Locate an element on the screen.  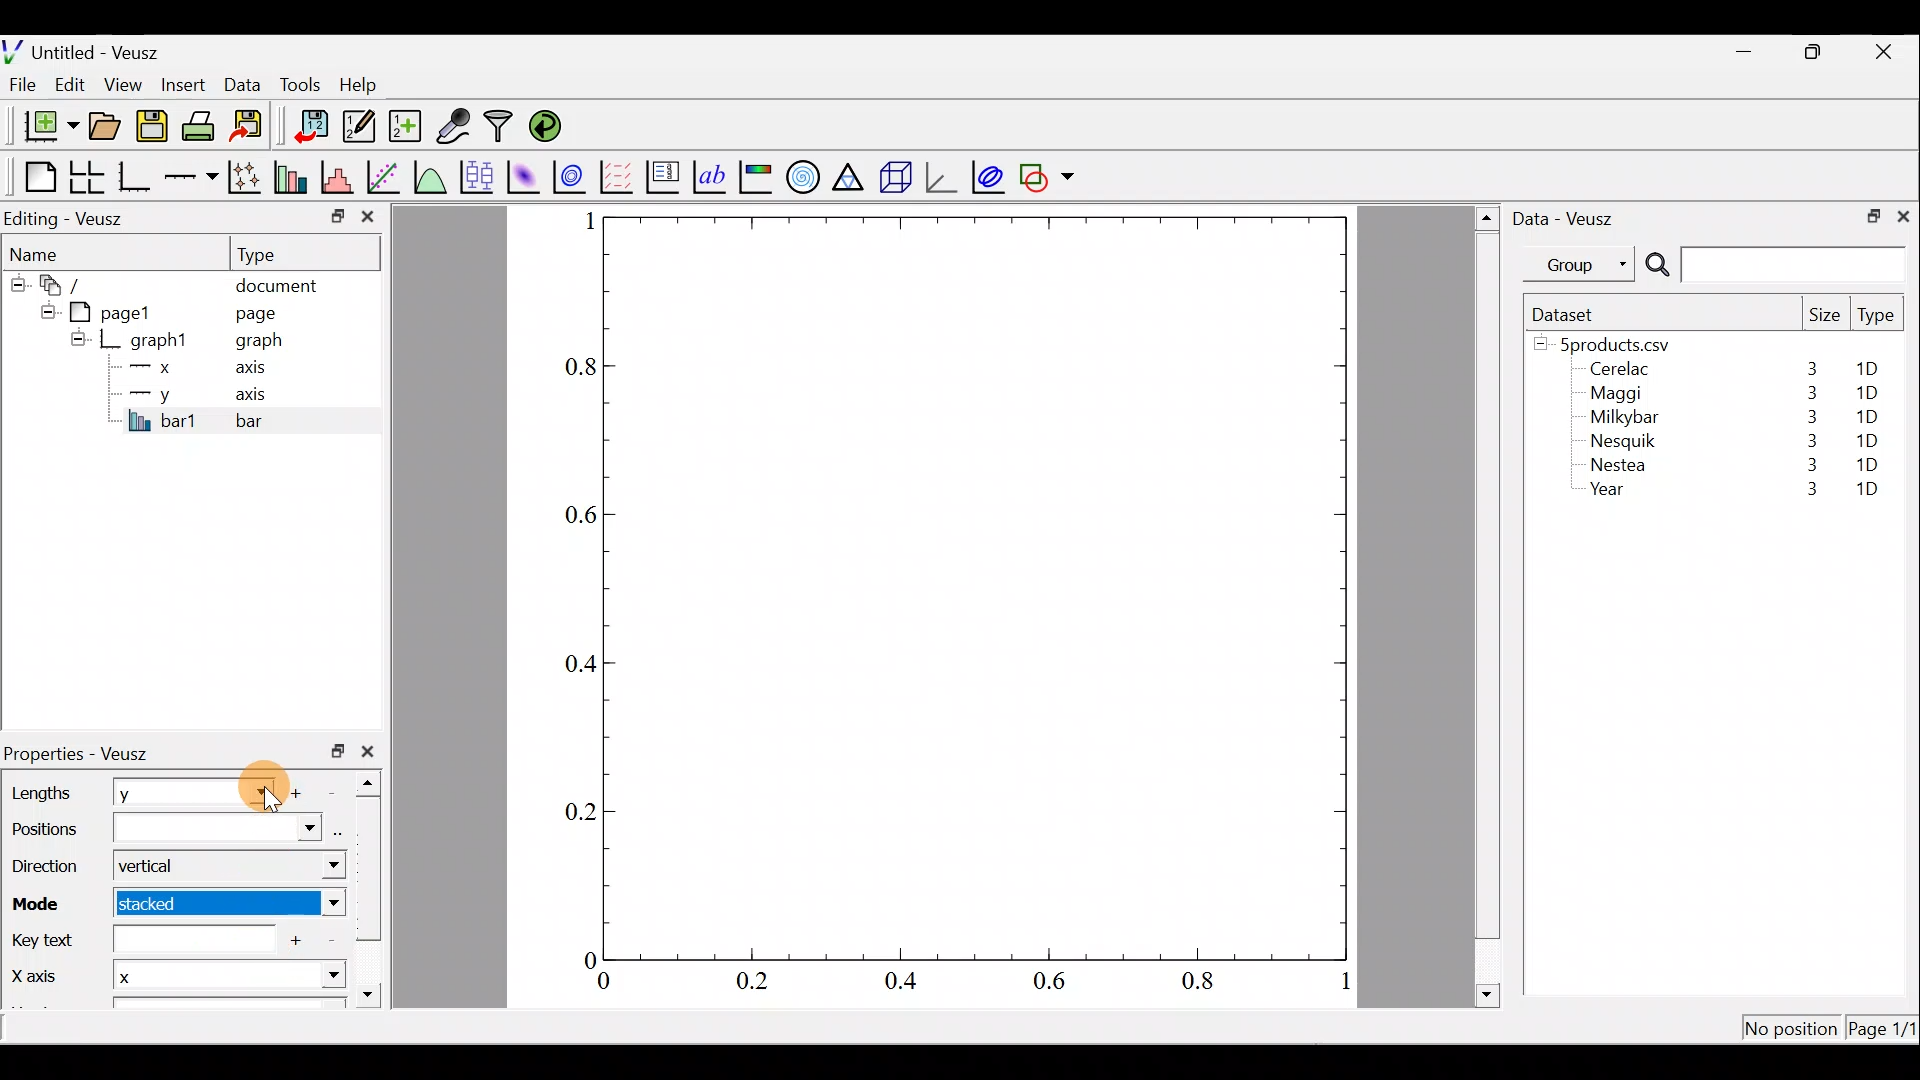
stacked is located at coordinates (164, 905).